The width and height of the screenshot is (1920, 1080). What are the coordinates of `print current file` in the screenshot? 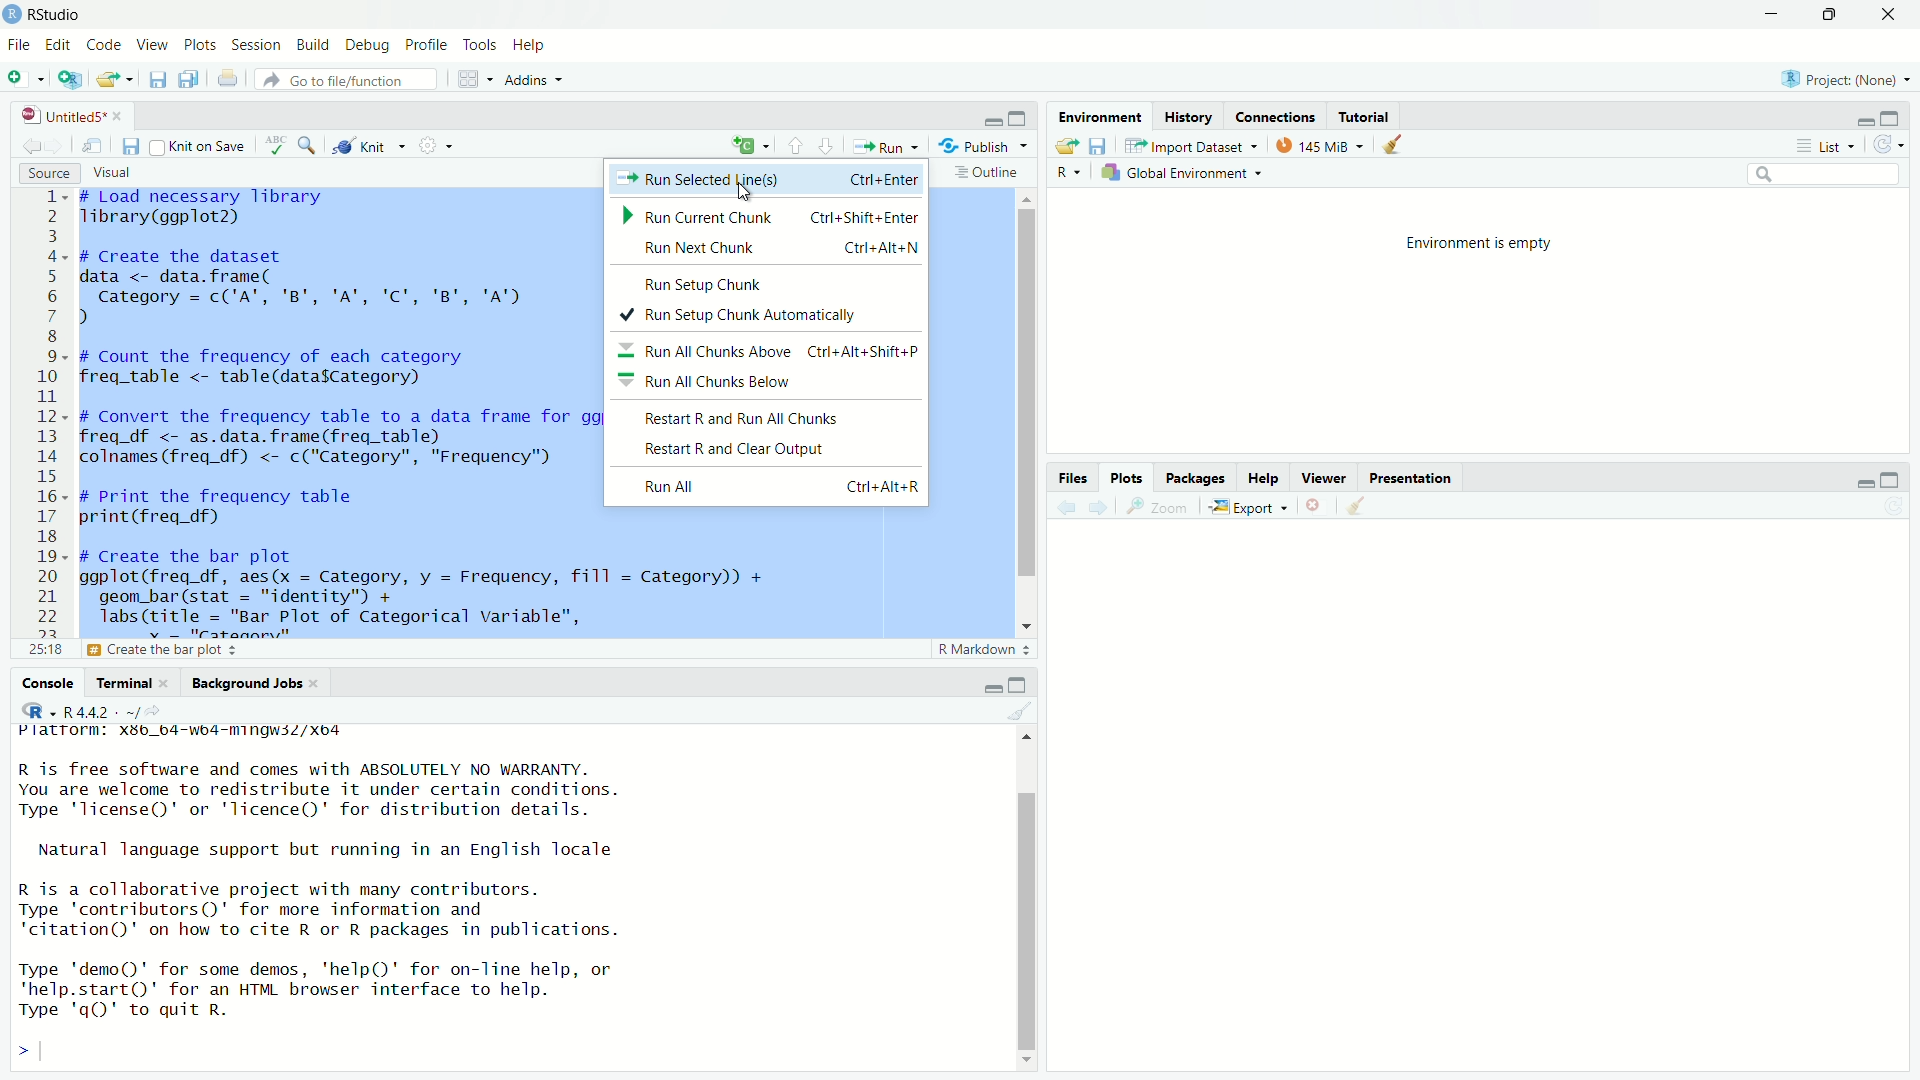 It's located at (231, 80).